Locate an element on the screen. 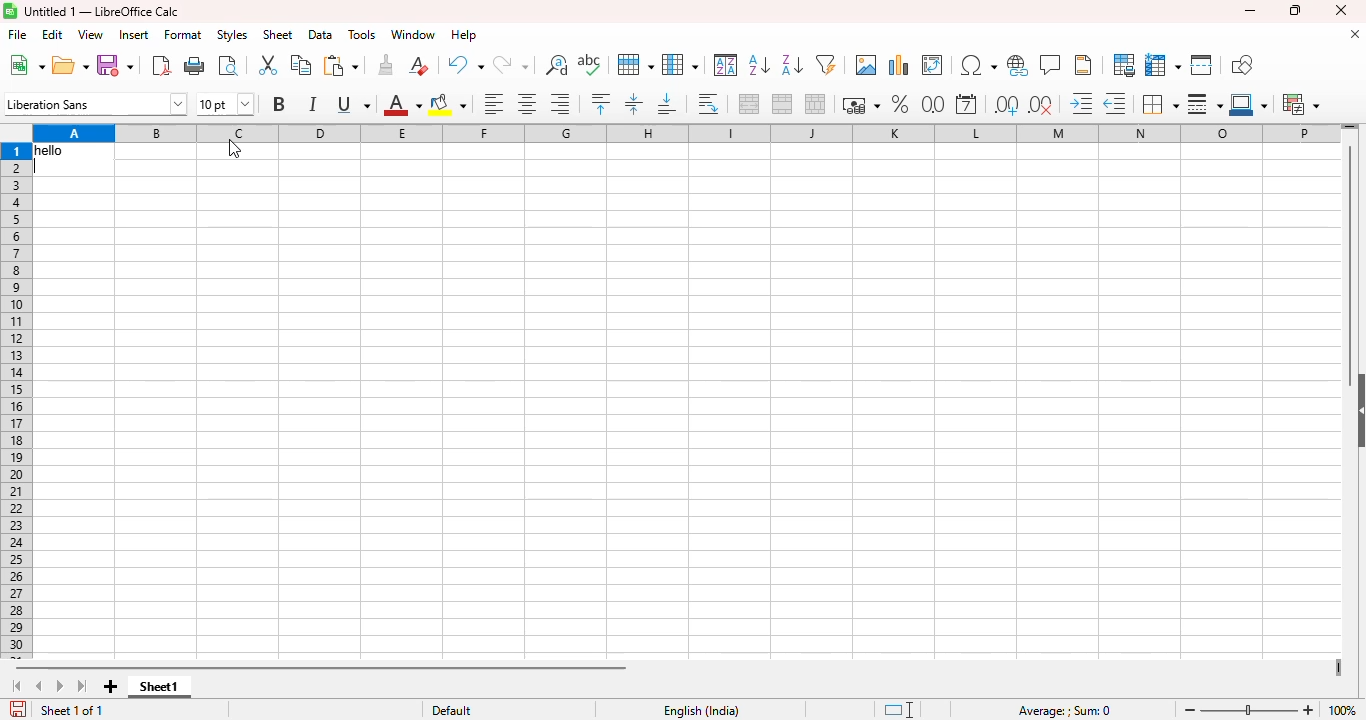 This screenshot has width=1366, height=720. text language is located at coordinates (700, 711).